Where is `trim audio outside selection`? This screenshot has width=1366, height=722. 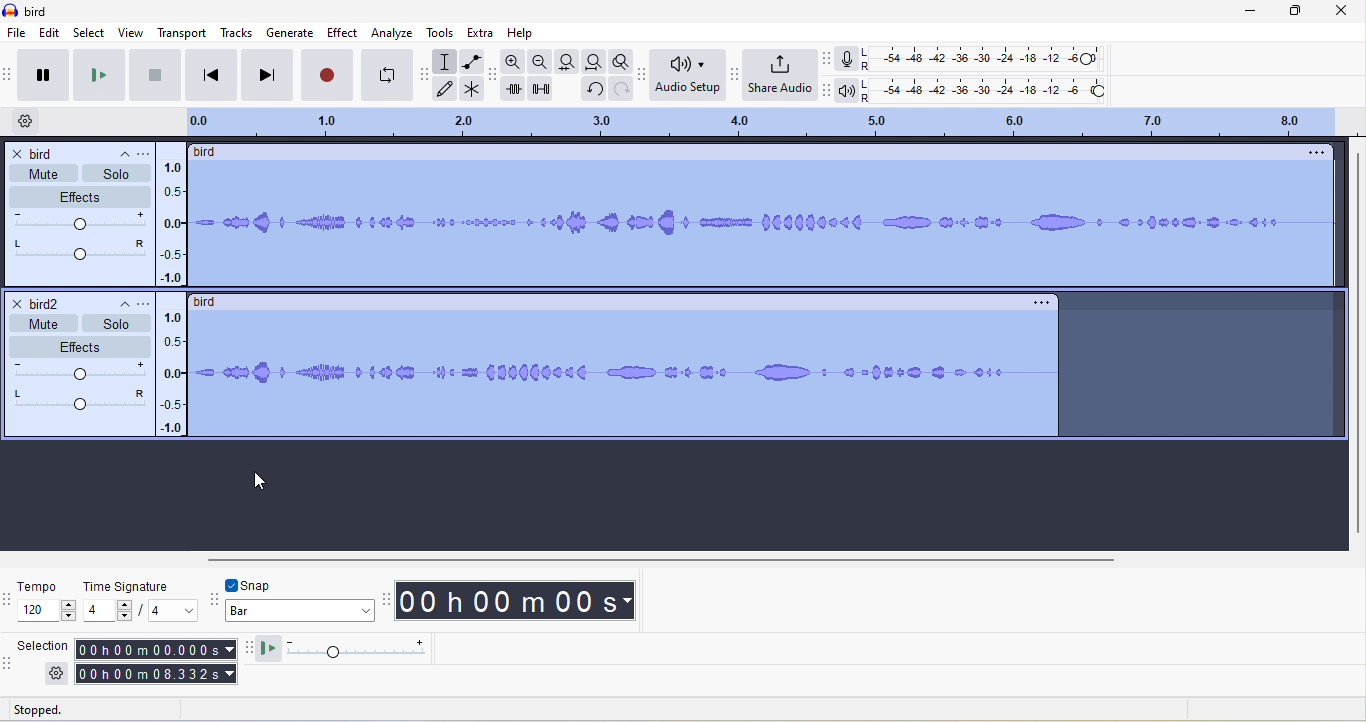
trim audio outside selection is located at coordinates (516, 91).